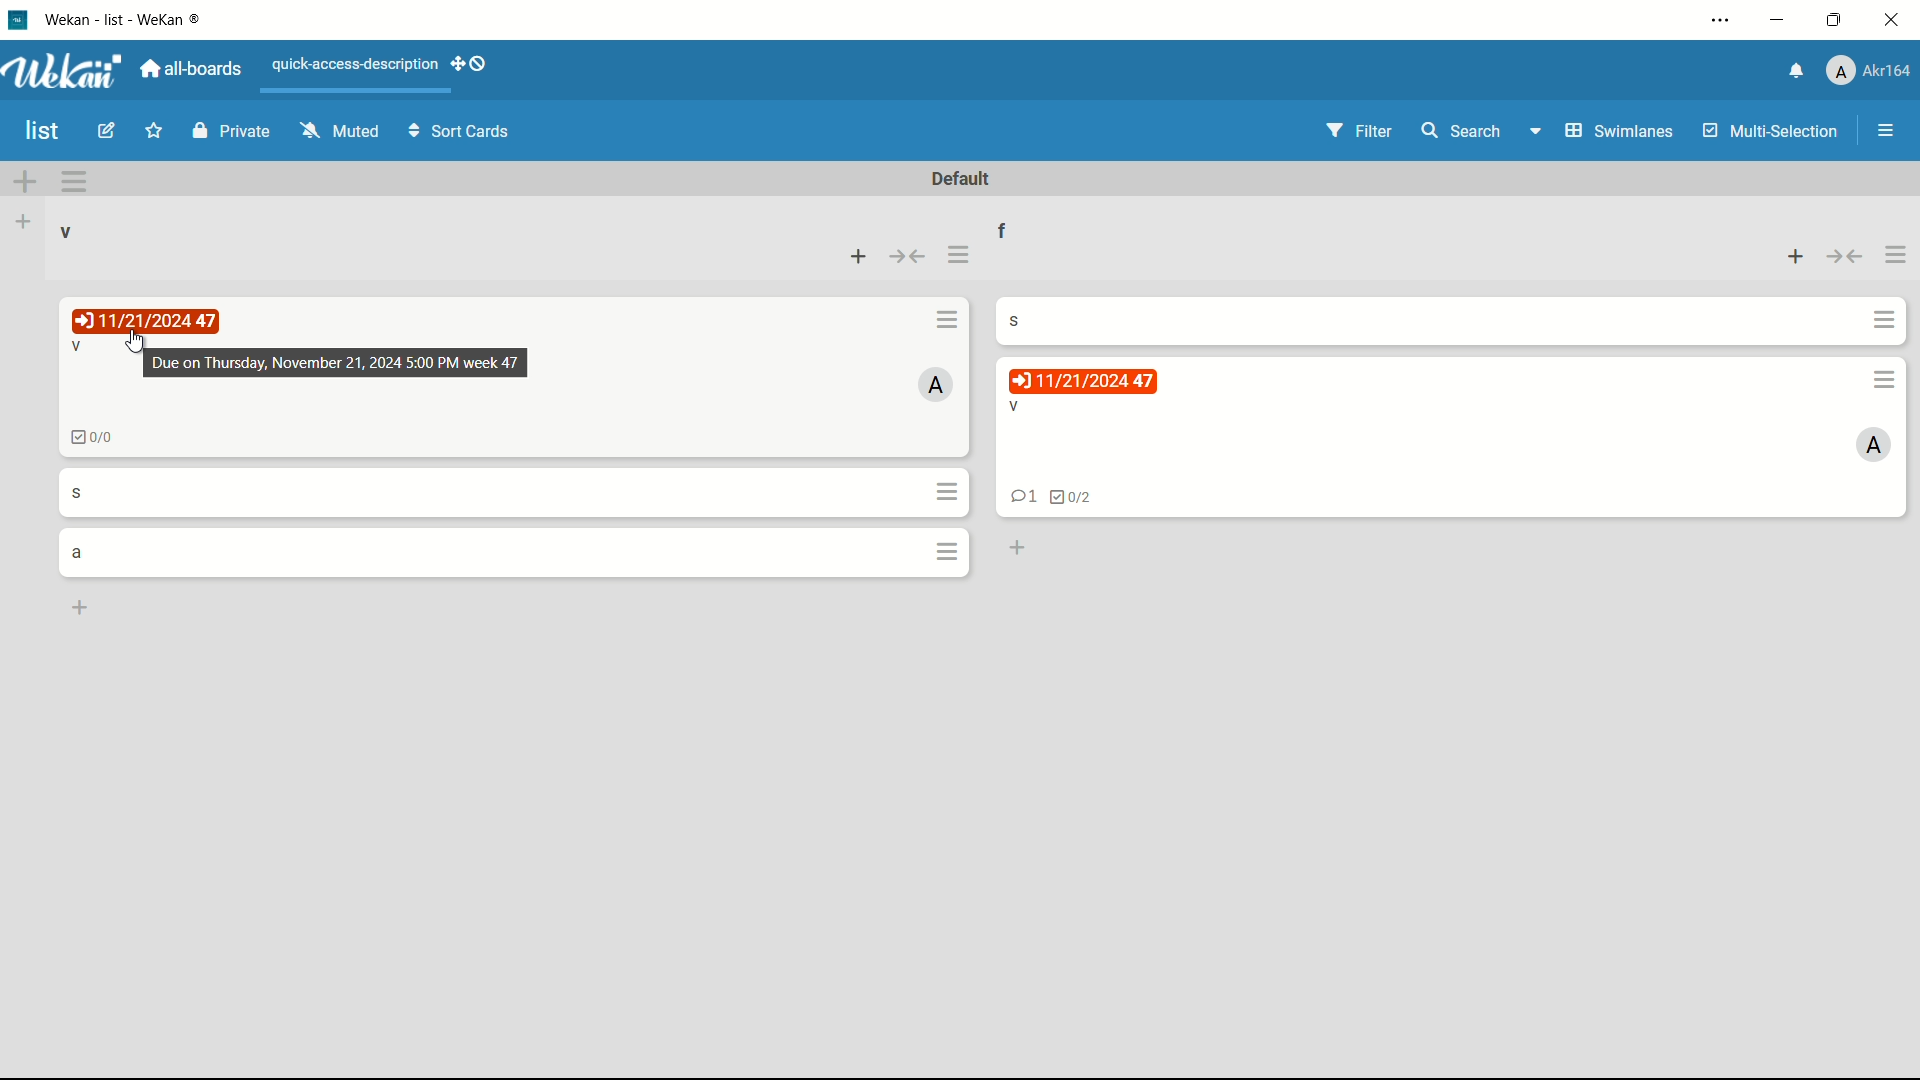 This screenshot has height=1080, width=1920. What do you see at coordinates (1834, 22) in the screenshot?
I see `maximize` at bounding box center [1834, 22].